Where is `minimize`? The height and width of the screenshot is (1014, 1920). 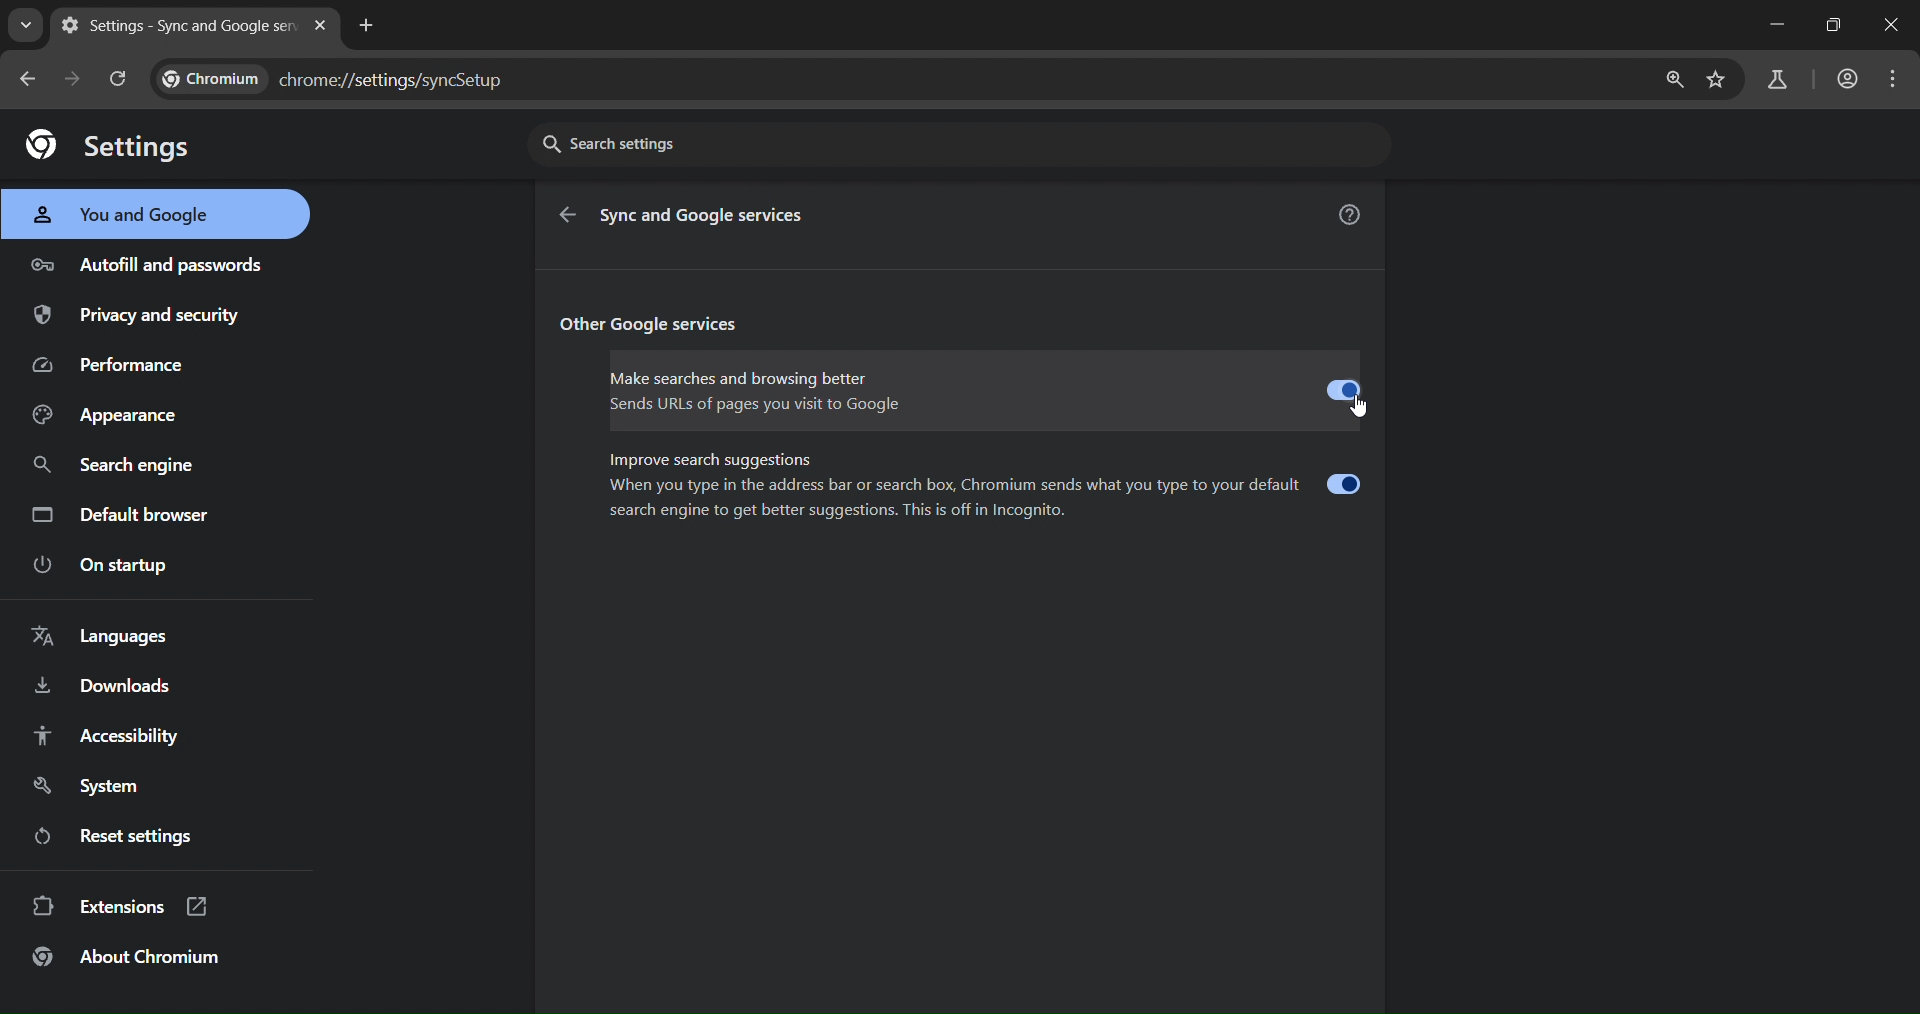 minimize is located at coordinates (1774, 24).